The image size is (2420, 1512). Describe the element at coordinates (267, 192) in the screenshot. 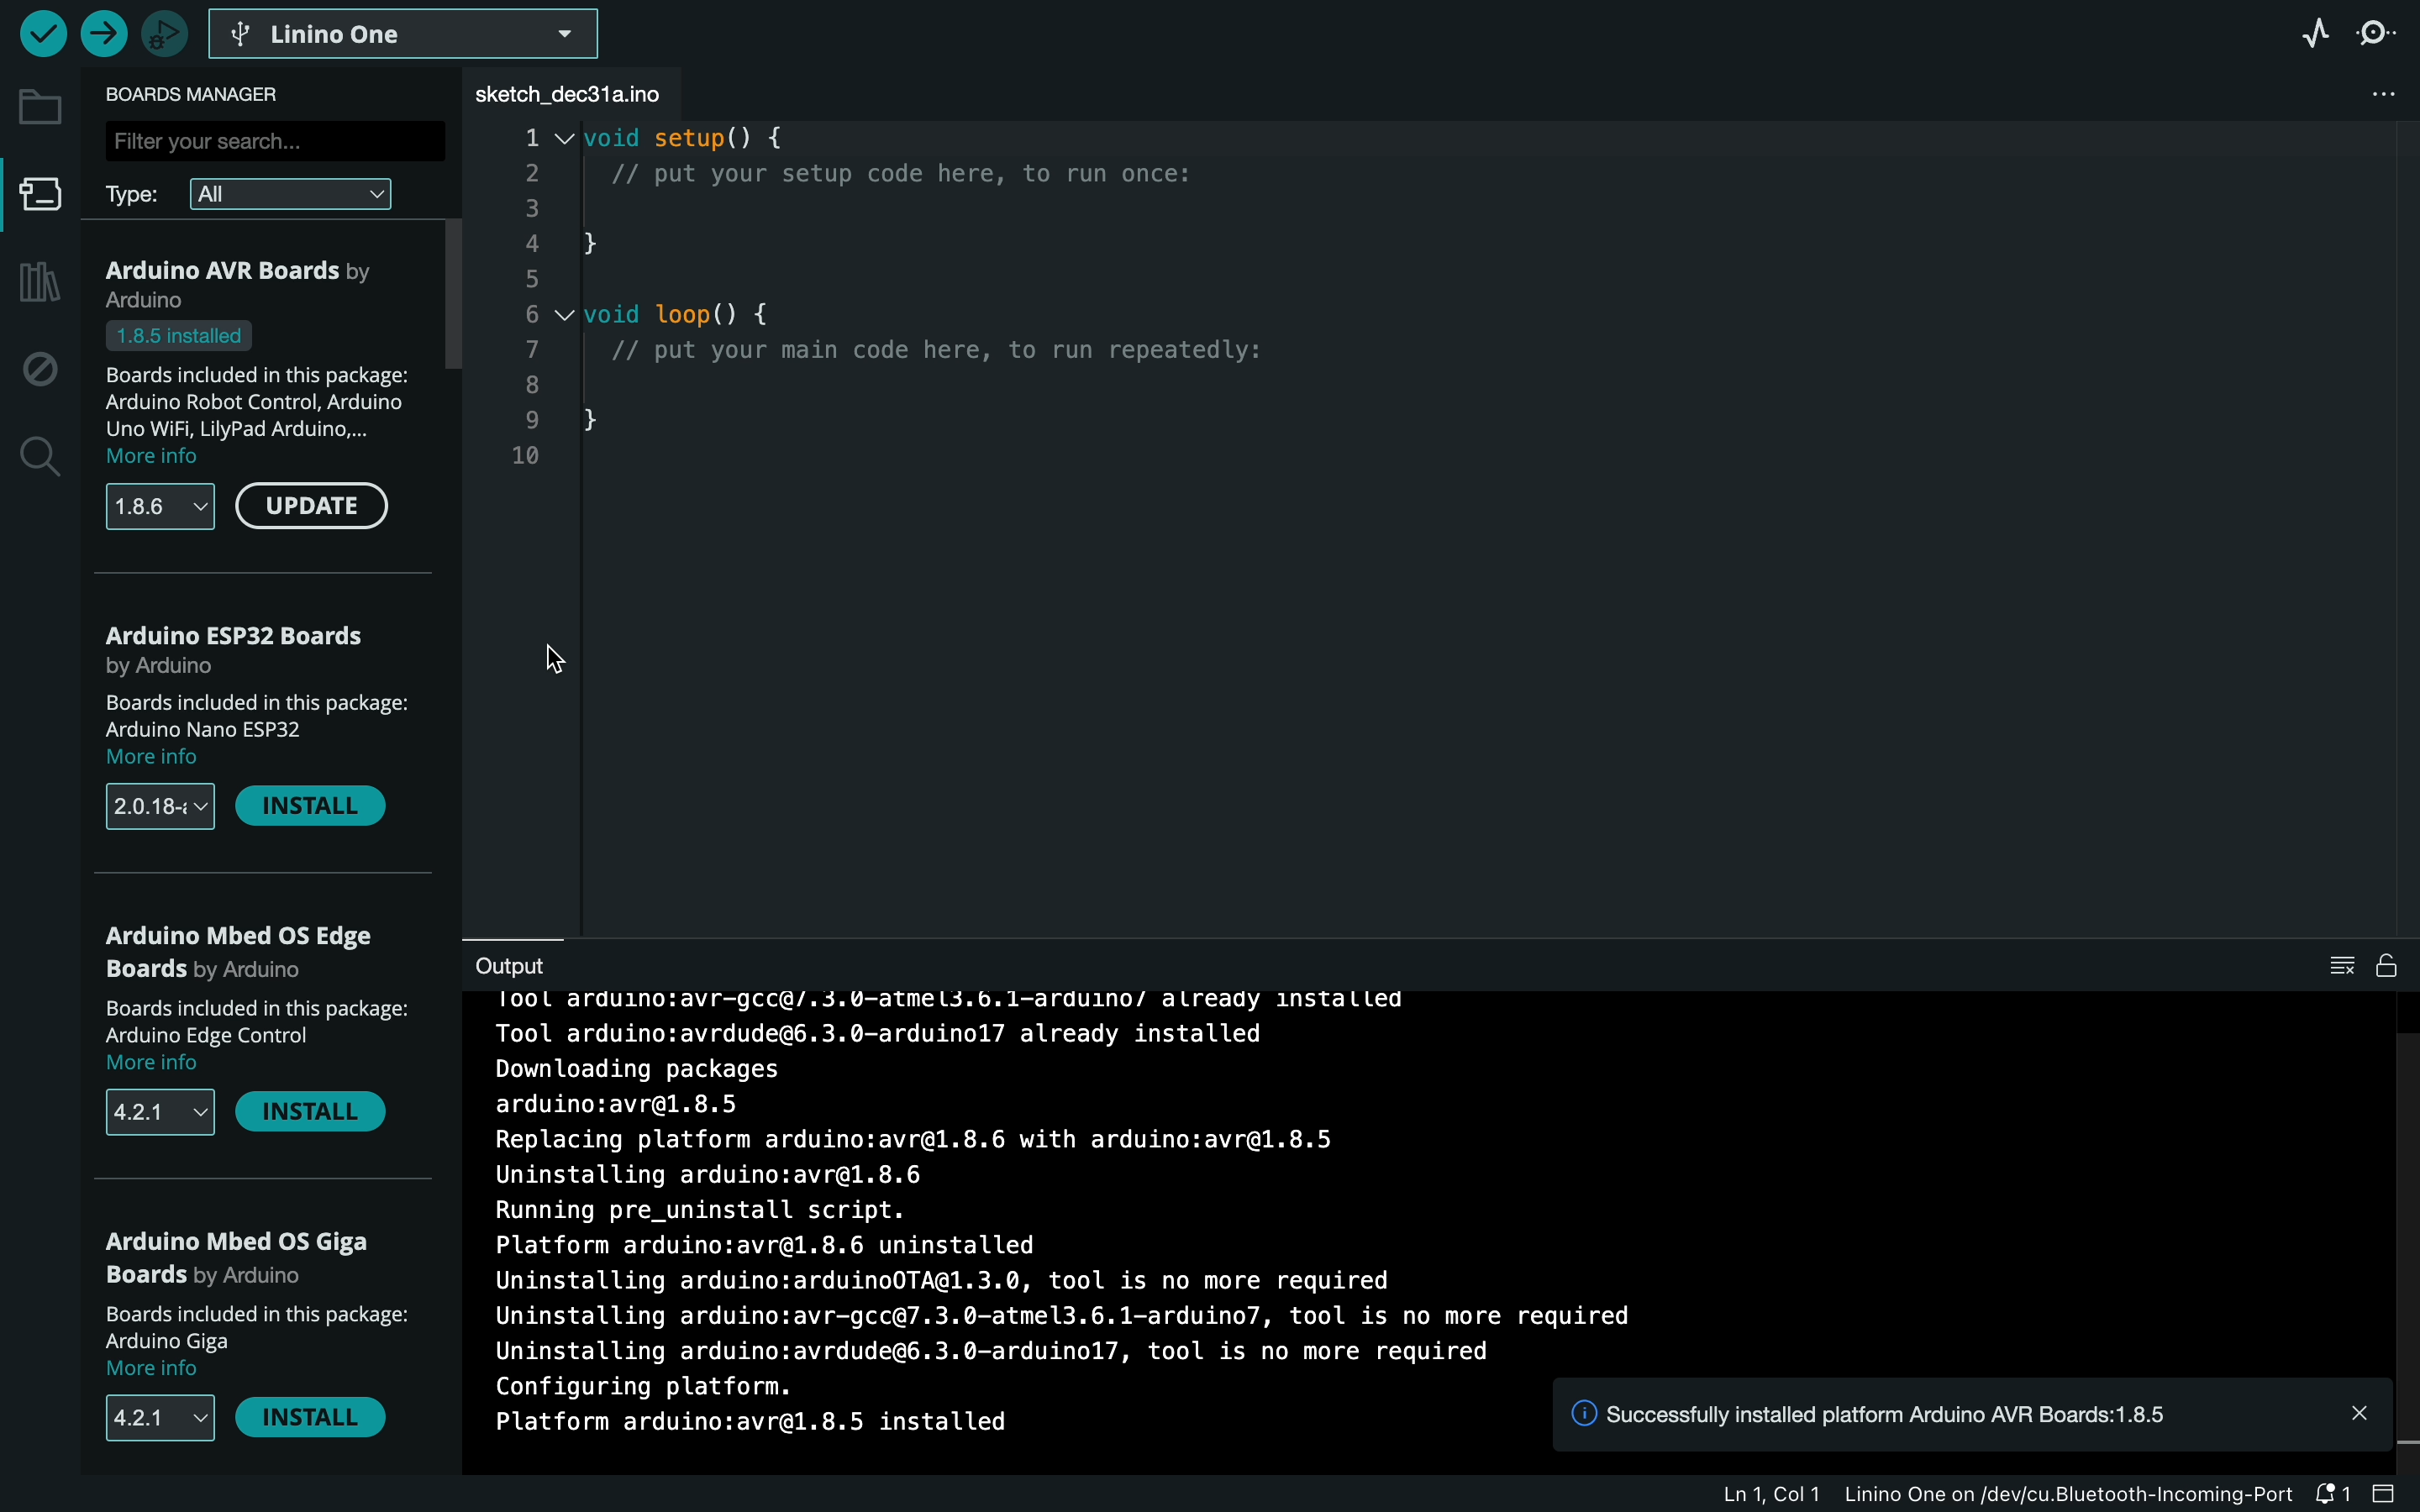

I see `type filter` at that location.